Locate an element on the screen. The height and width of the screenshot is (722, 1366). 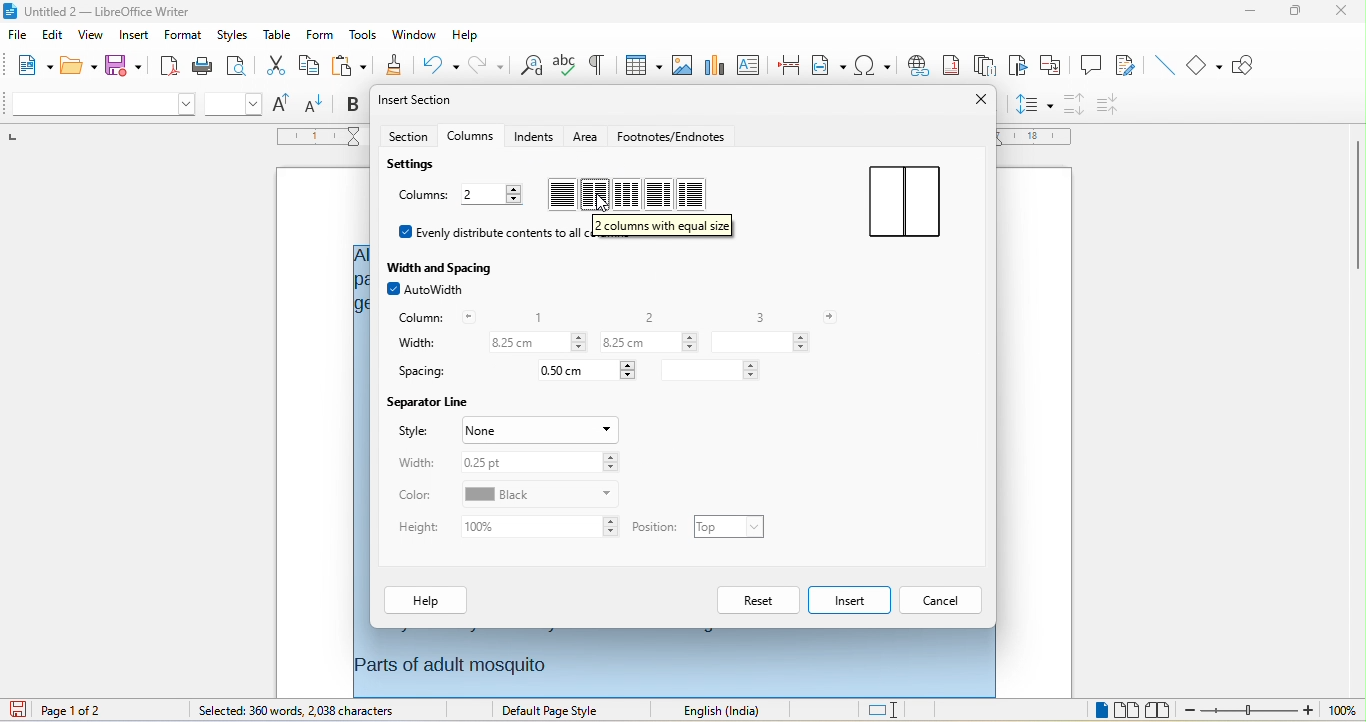
bookmark is located at coordinates (1017, 68).